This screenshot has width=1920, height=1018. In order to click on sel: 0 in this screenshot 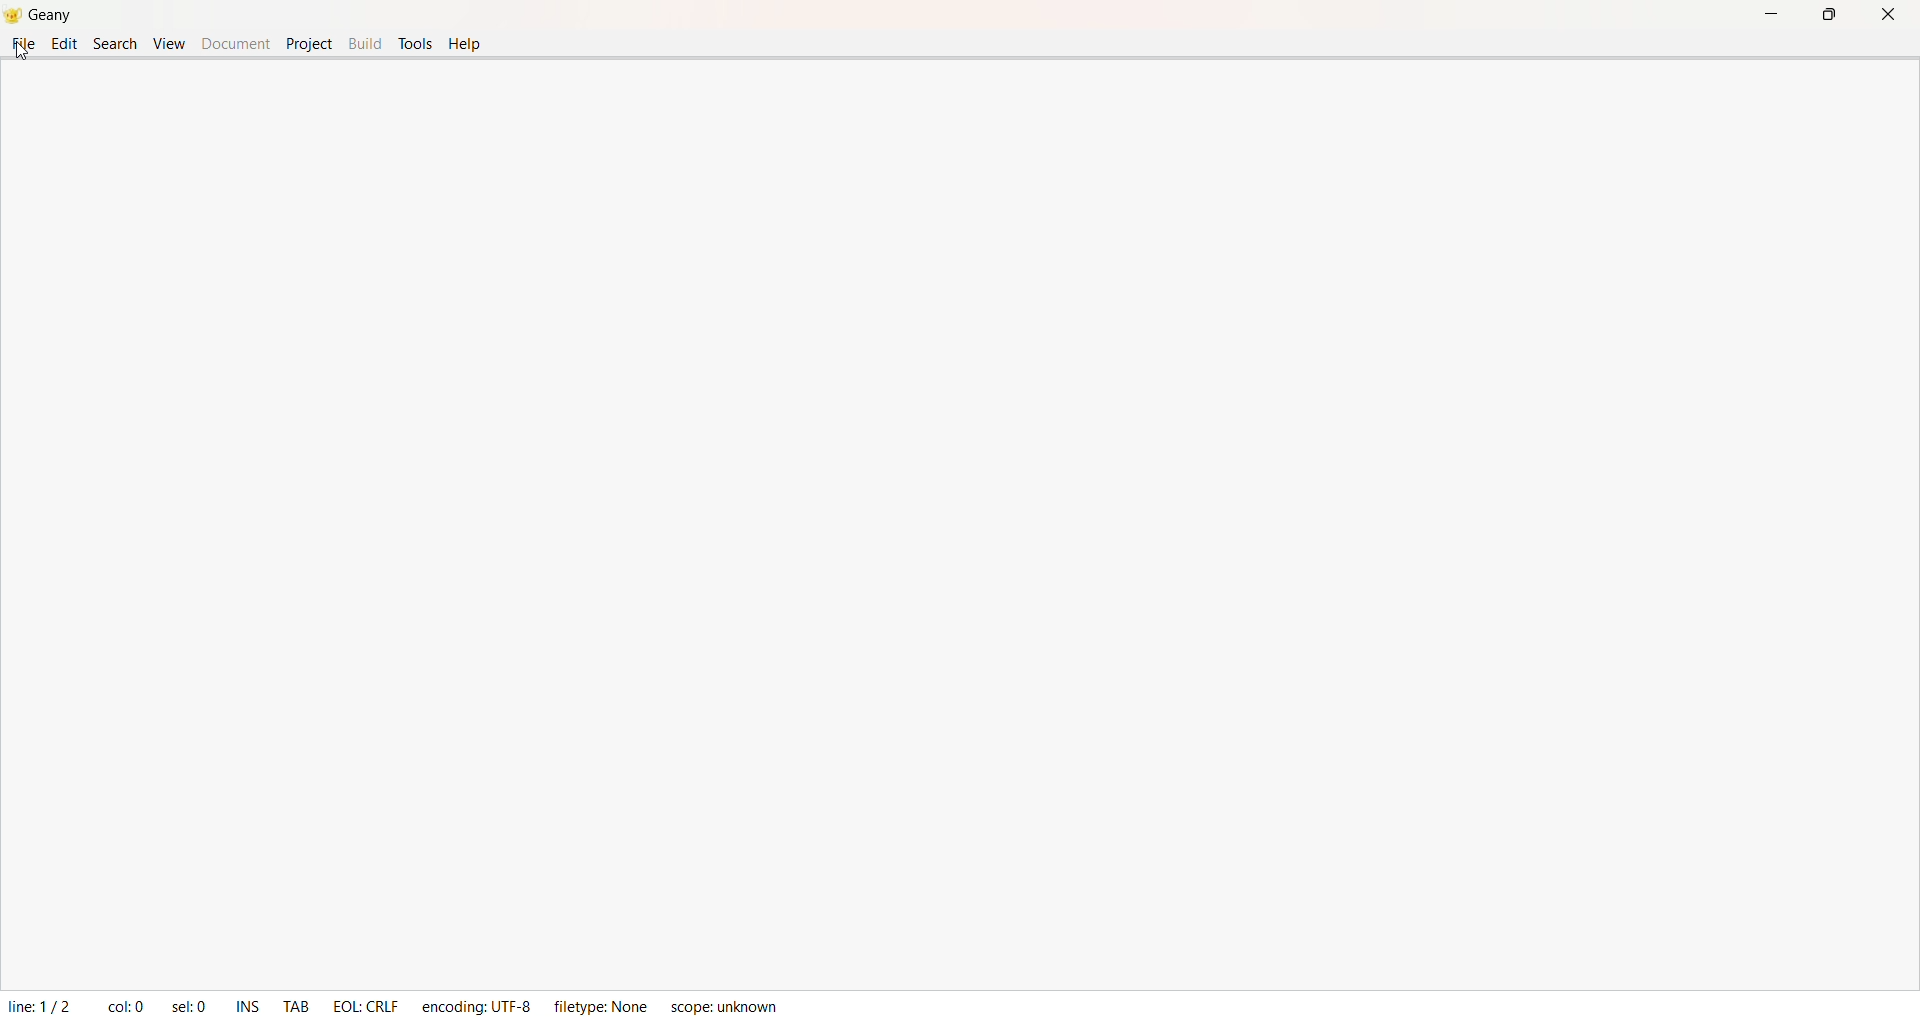, I will do `click(188, 1005)`.